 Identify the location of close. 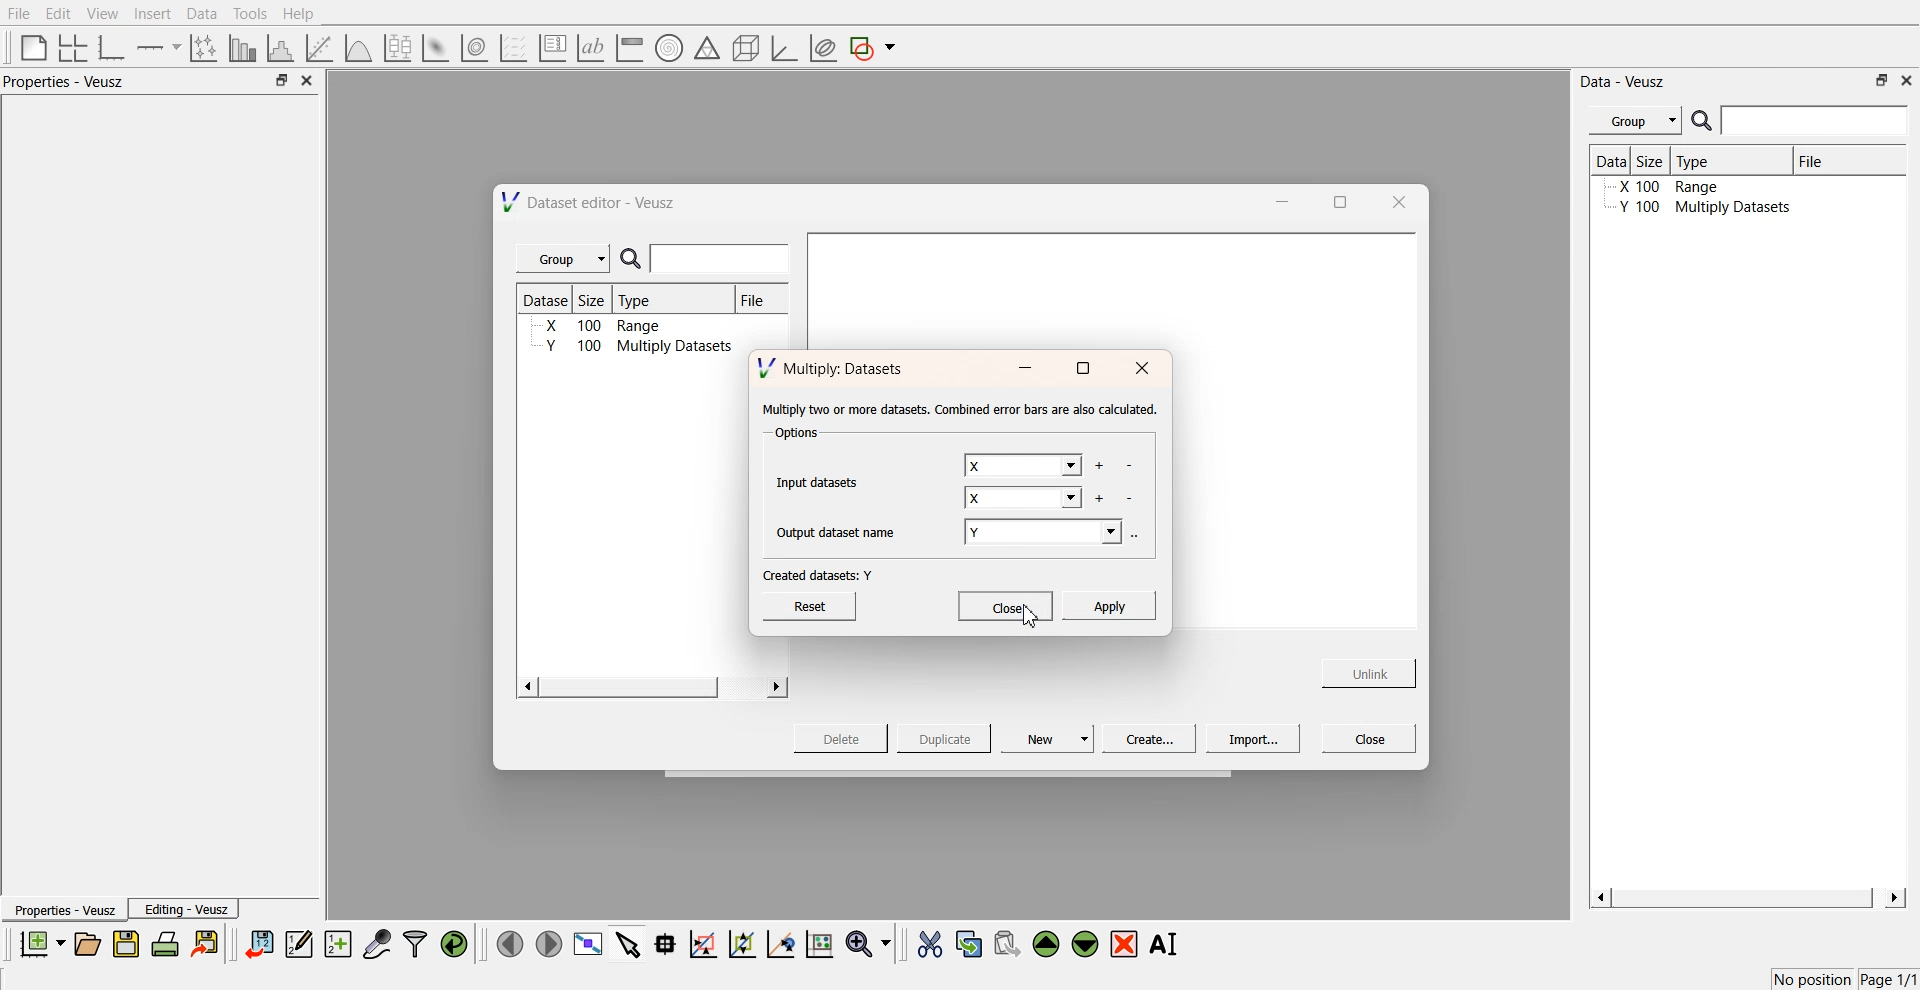
(1143, 369).